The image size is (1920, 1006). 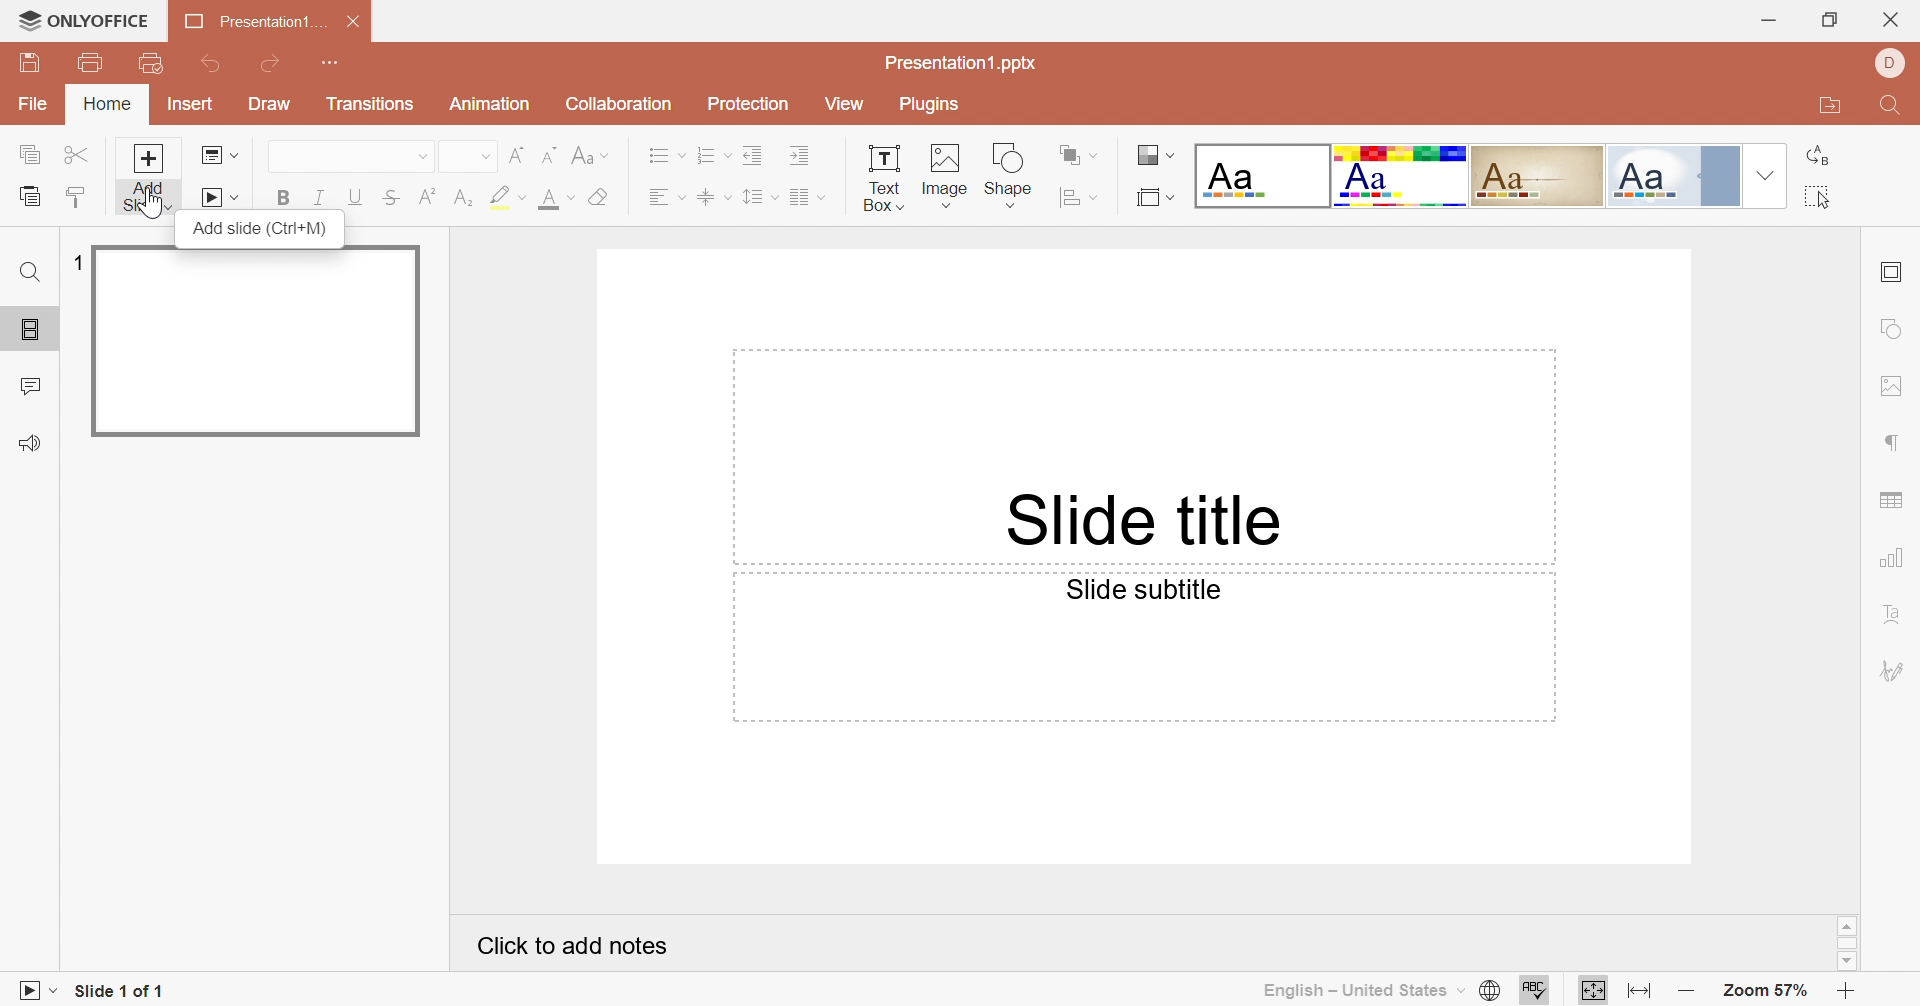 What do you see at coordinates (802, 156) in the screenshot?
I see `Increase Indent` at bounding box center [802, 156].